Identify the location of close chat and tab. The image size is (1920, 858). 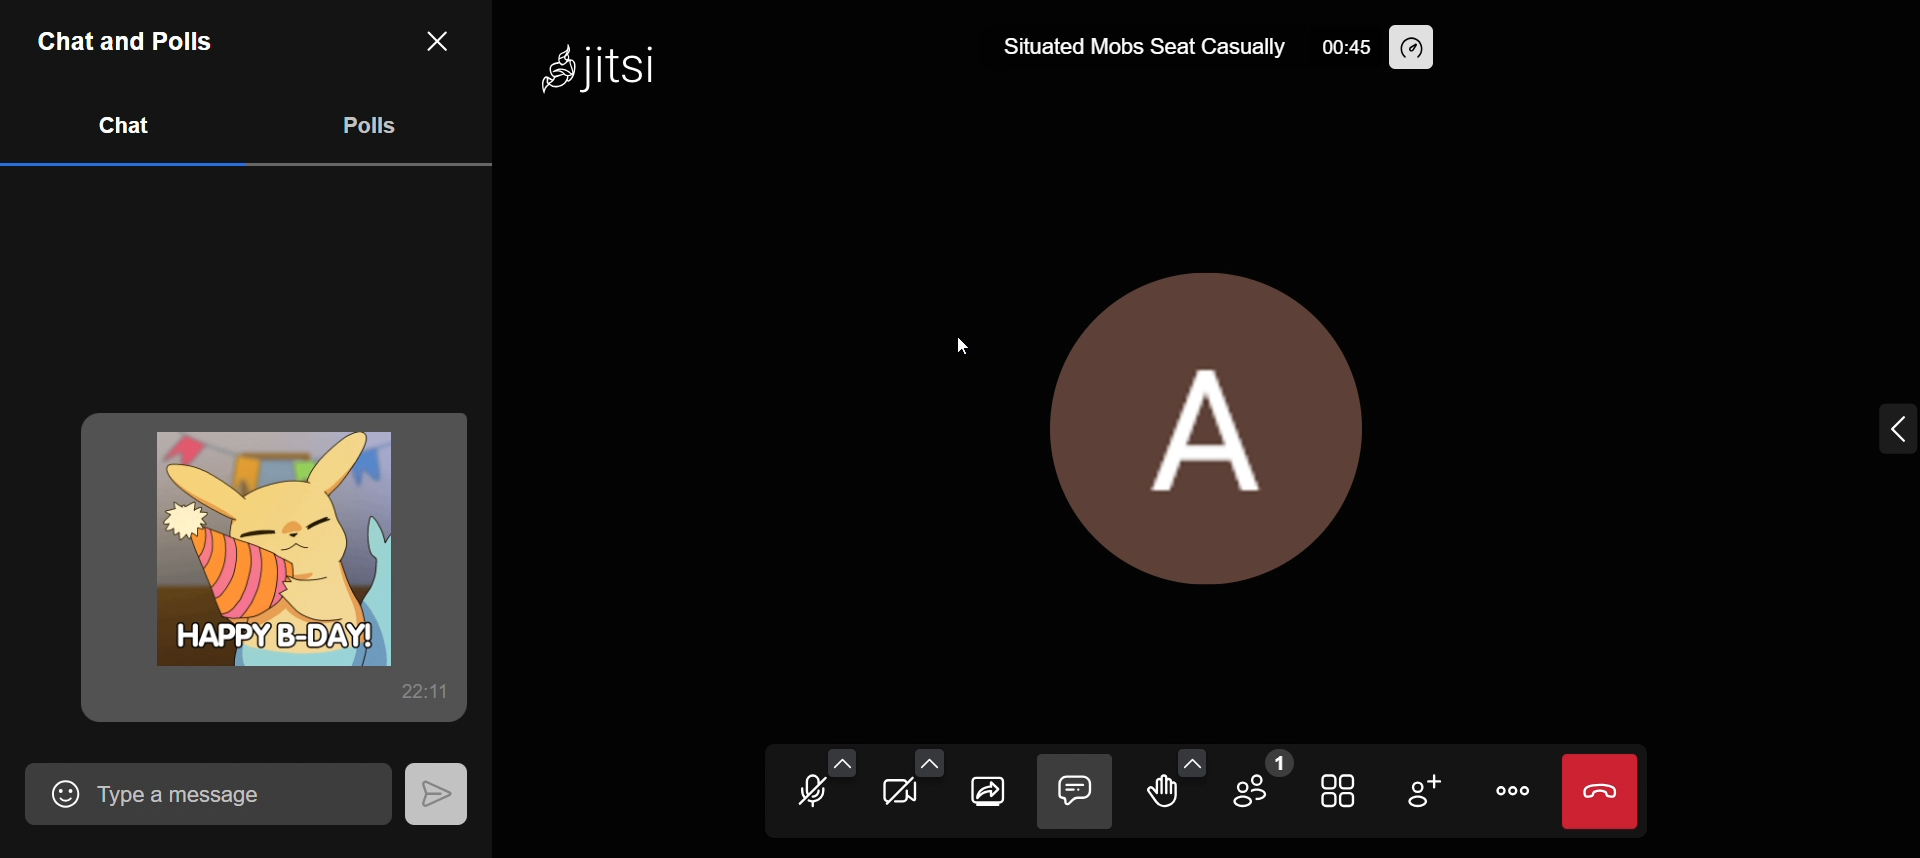
(431, 44).